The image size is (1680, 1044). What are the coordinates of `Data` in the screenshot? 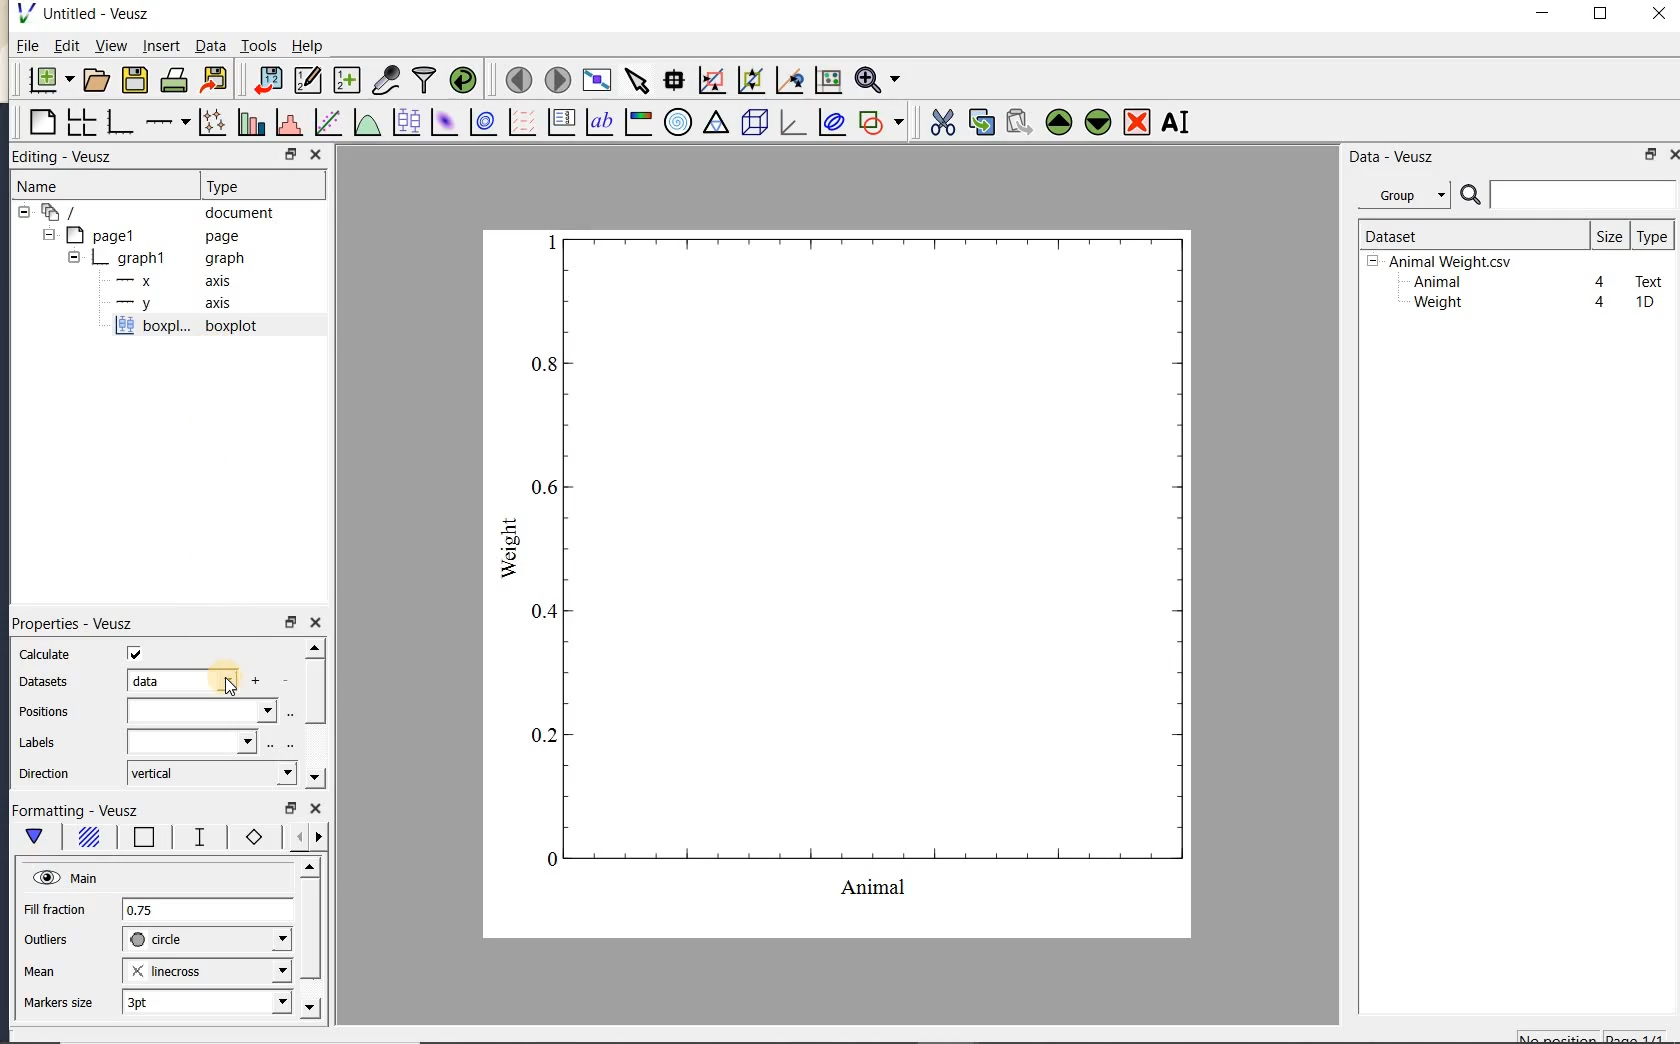 It's located at (210, 45).